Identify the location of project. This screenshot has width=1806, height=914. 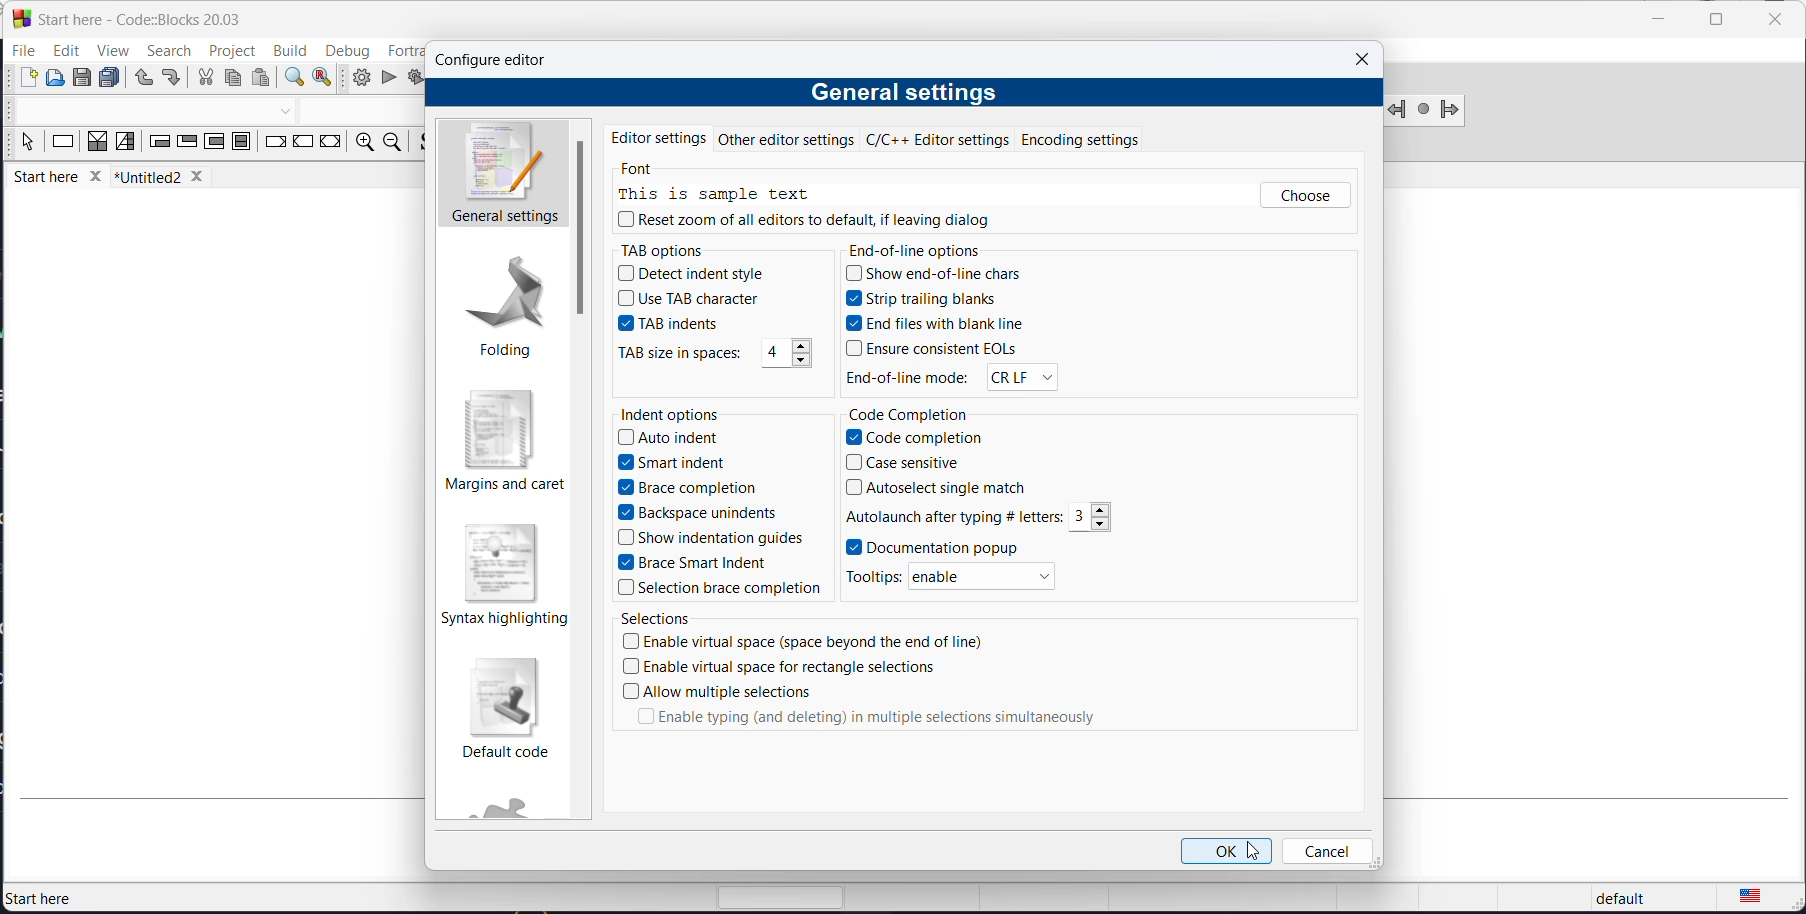
(233, 48).